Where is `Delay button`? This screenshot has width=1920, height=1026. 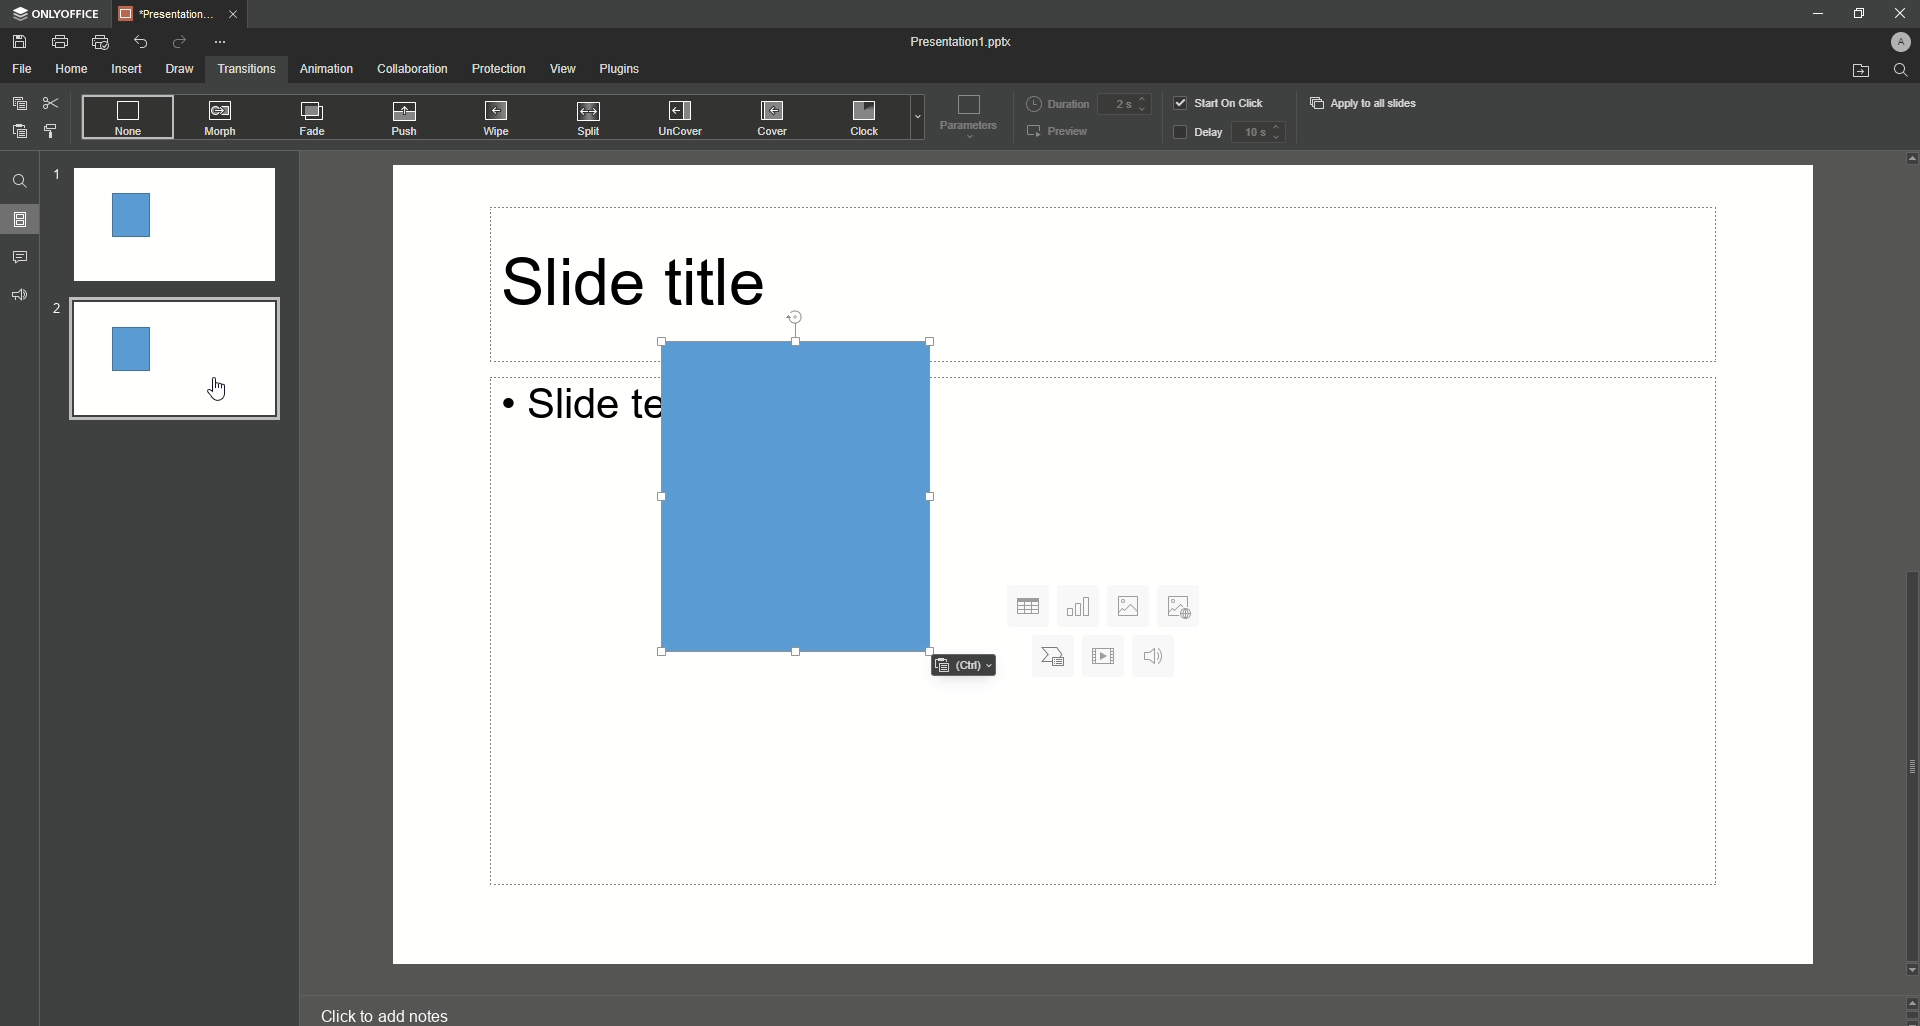
Delay button is located at coordinates (1194, 134).